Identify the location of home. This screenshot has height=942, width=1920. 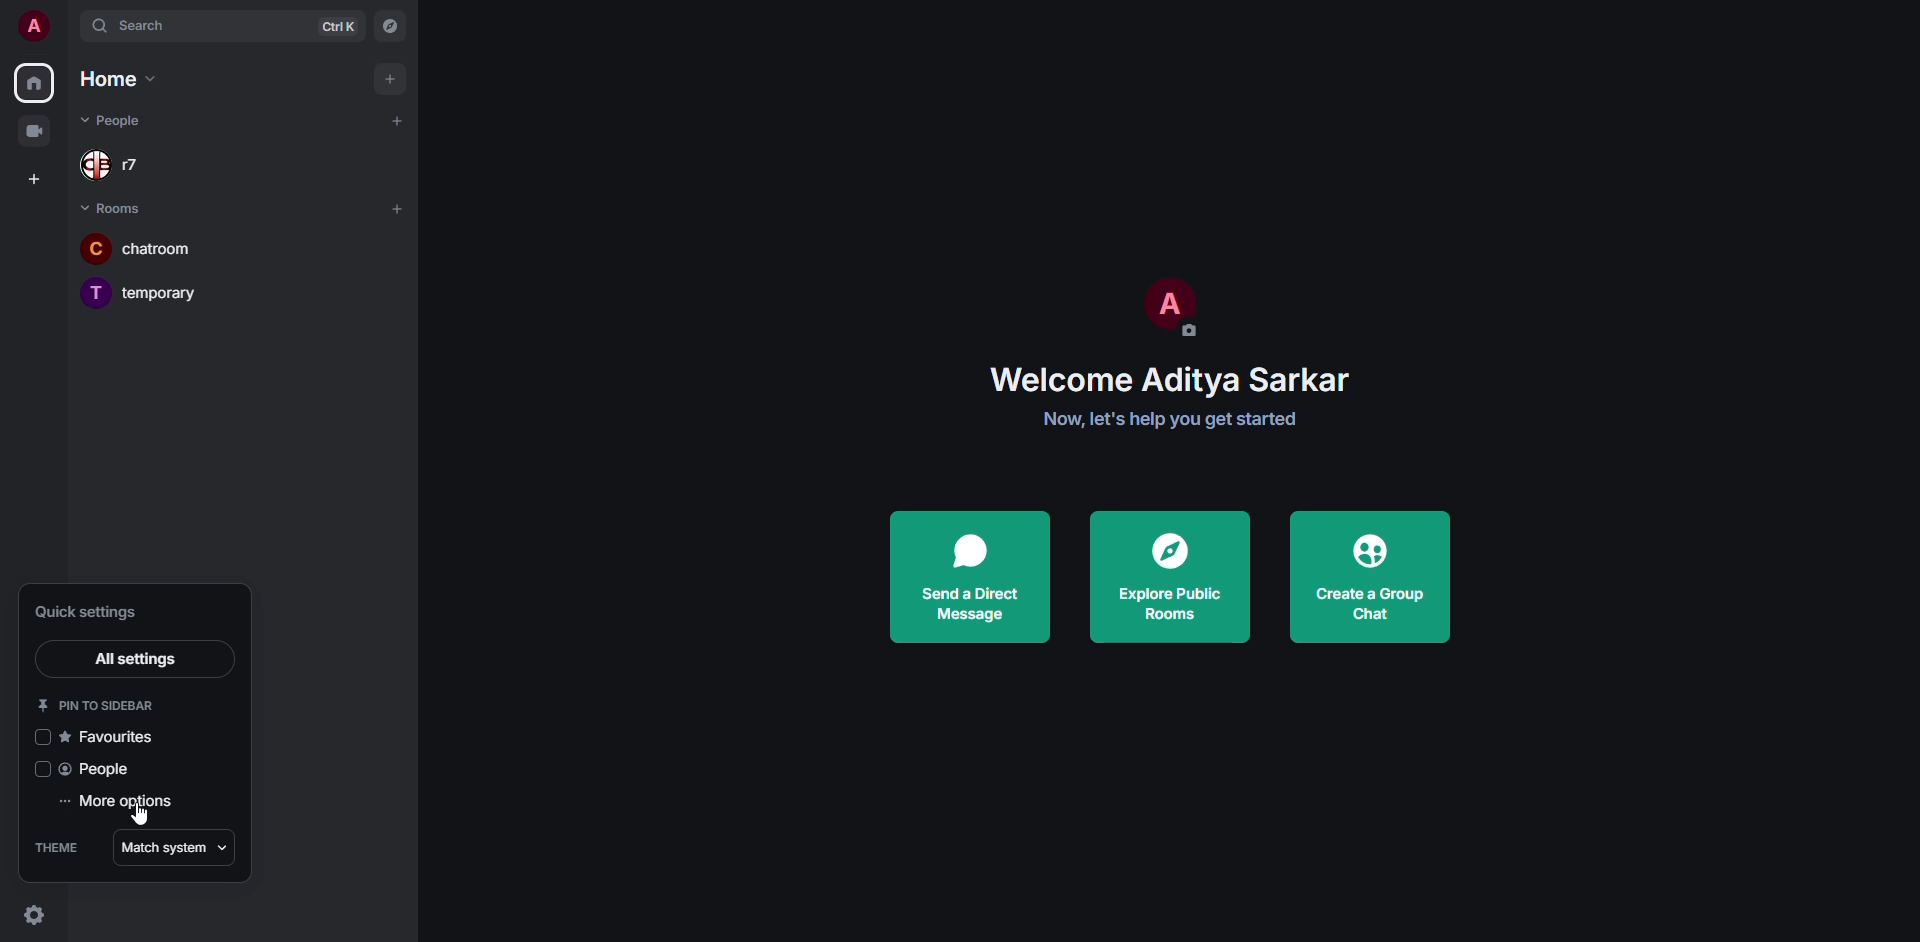
(34, 83).